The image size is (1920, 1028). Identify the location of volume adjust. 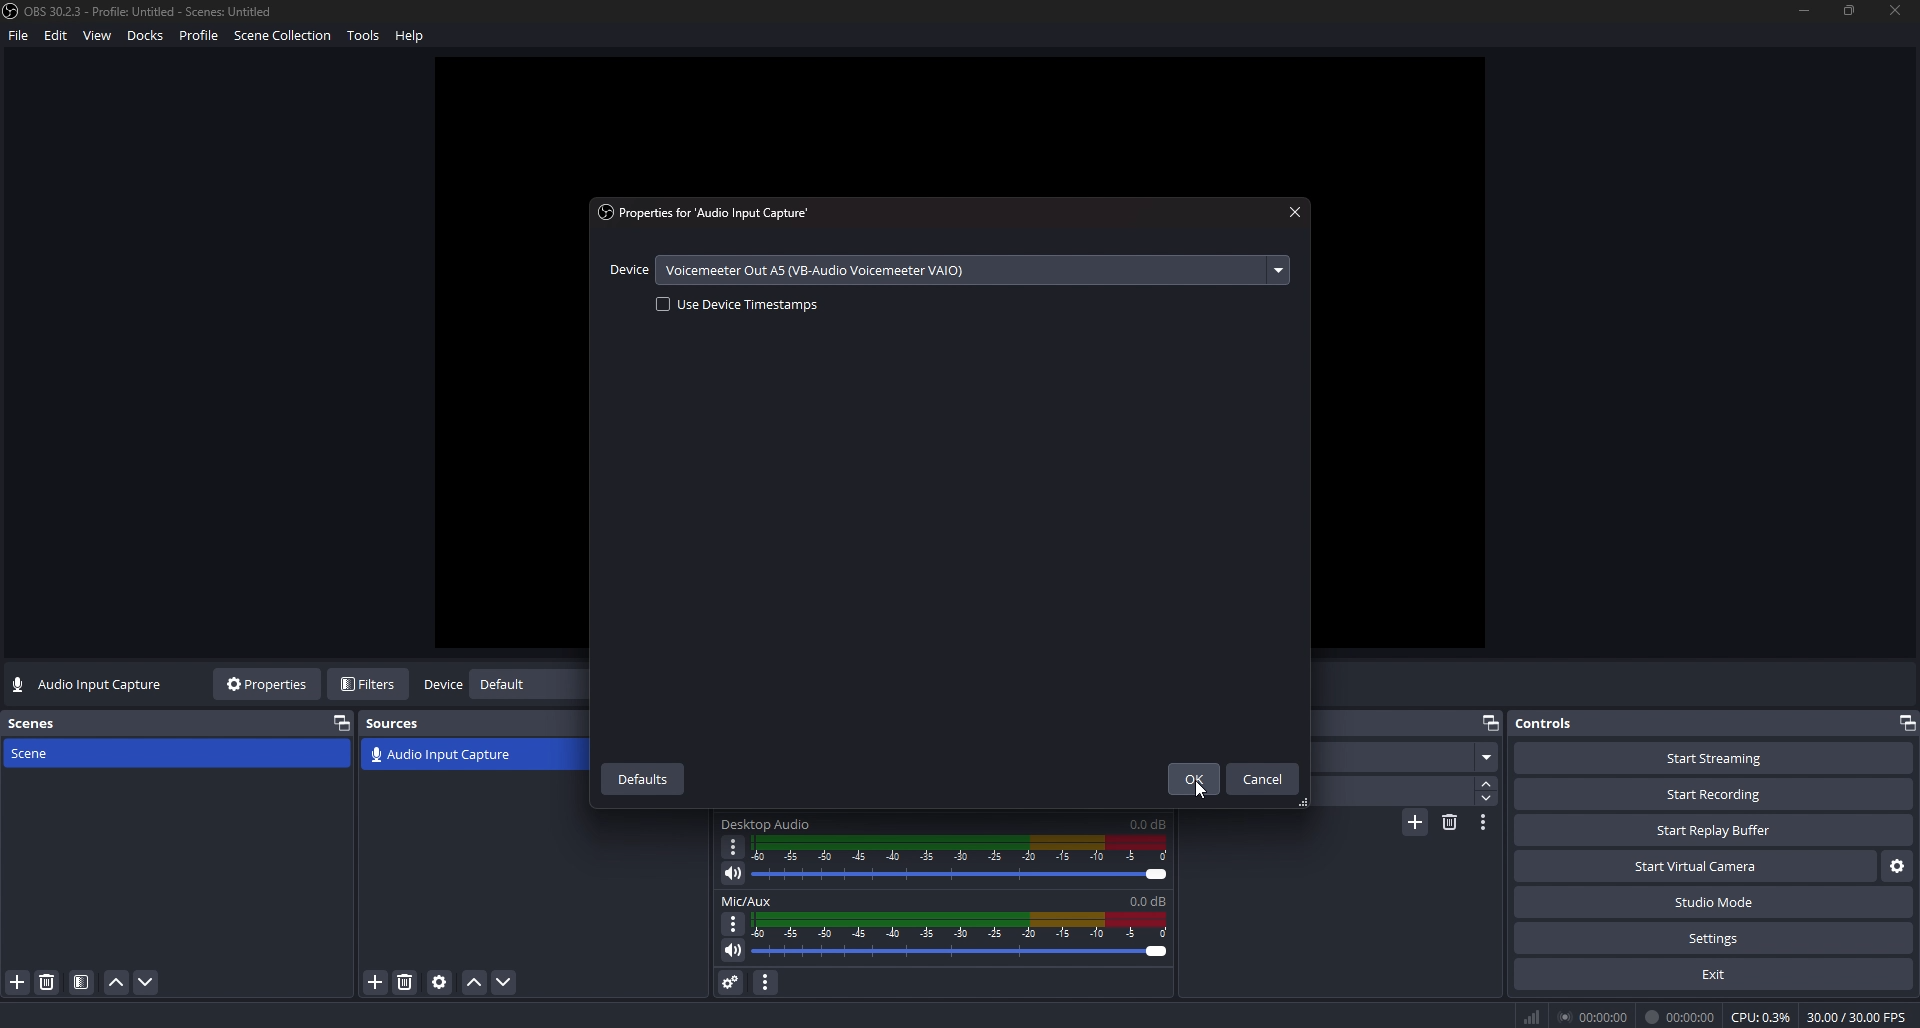
(960, 862).